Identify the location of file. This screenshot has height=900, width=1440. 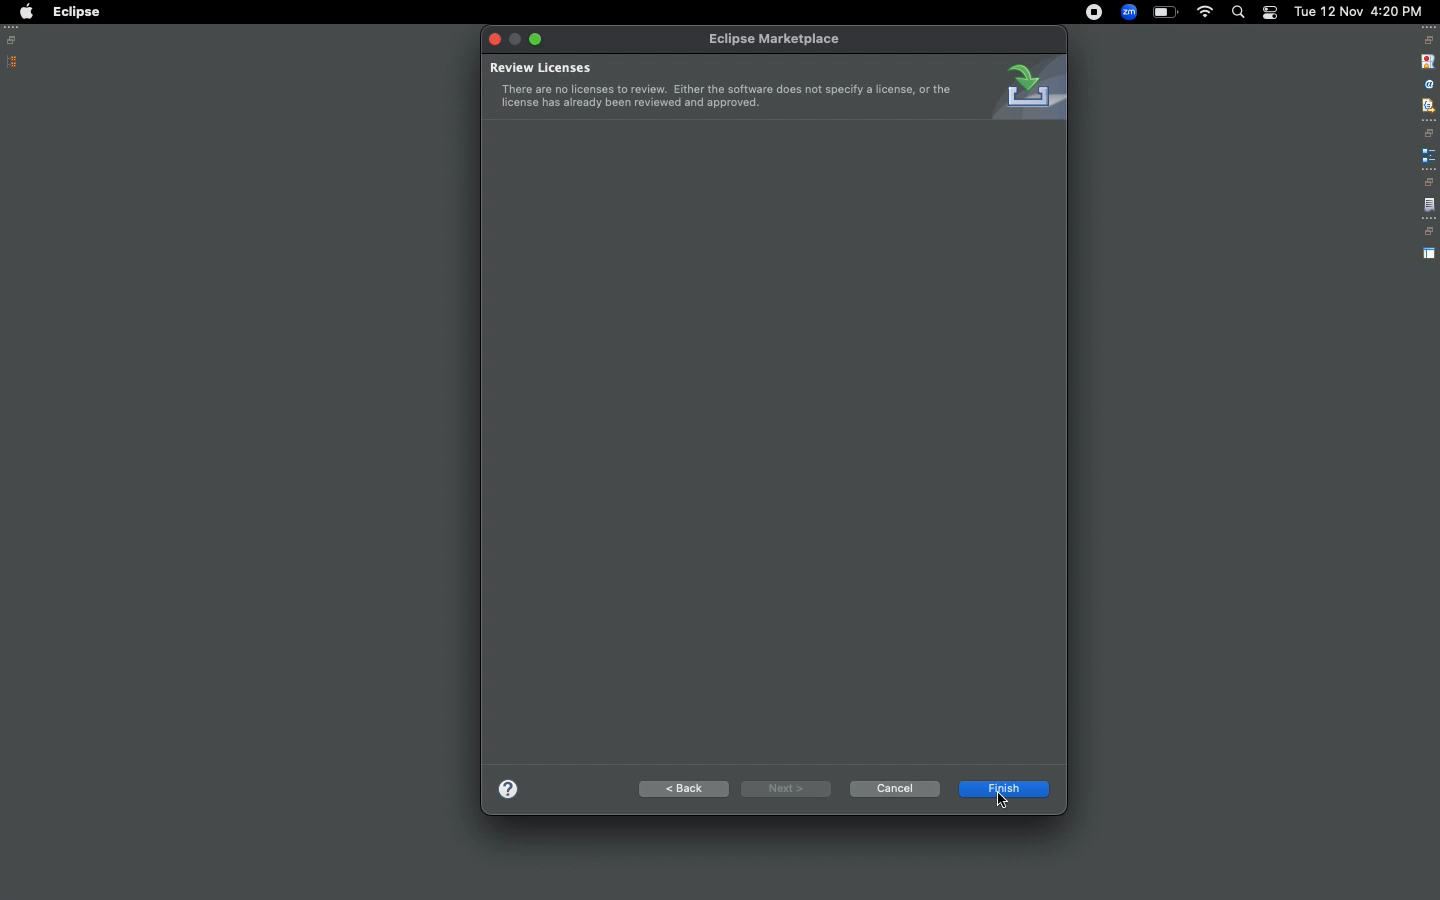
(1429, 206).